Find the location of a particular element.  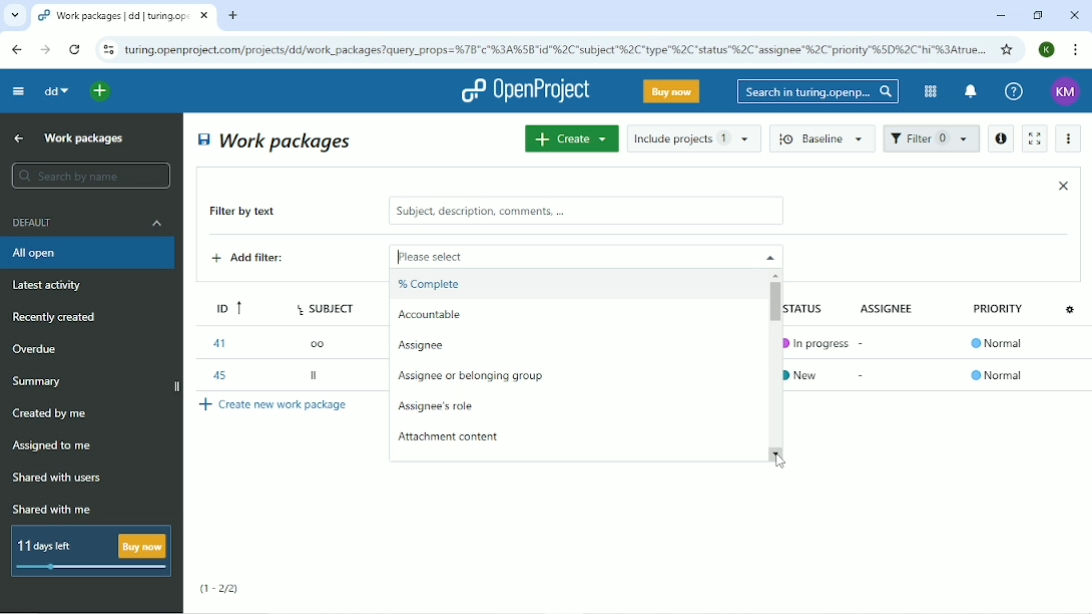

OpenProject is located at coordinates (525, 91).